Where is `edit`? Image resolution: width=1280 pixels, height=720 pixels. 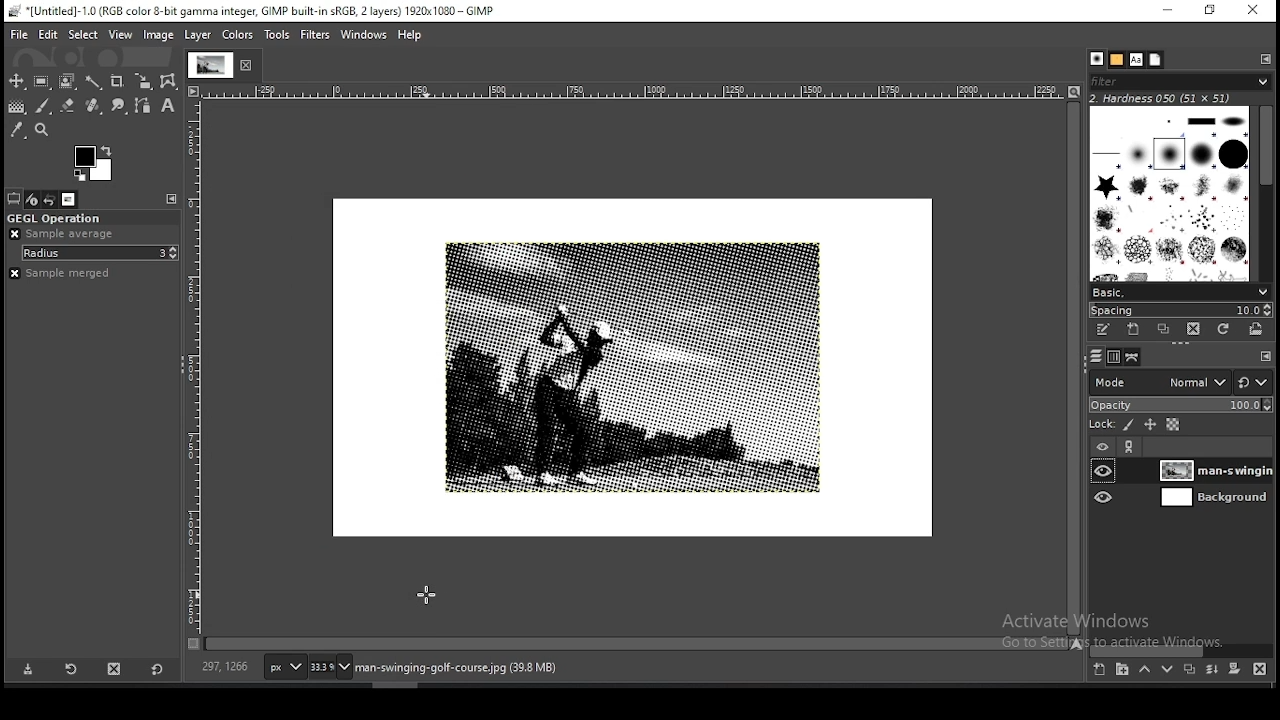
edit is located at coordinates (48, 36).